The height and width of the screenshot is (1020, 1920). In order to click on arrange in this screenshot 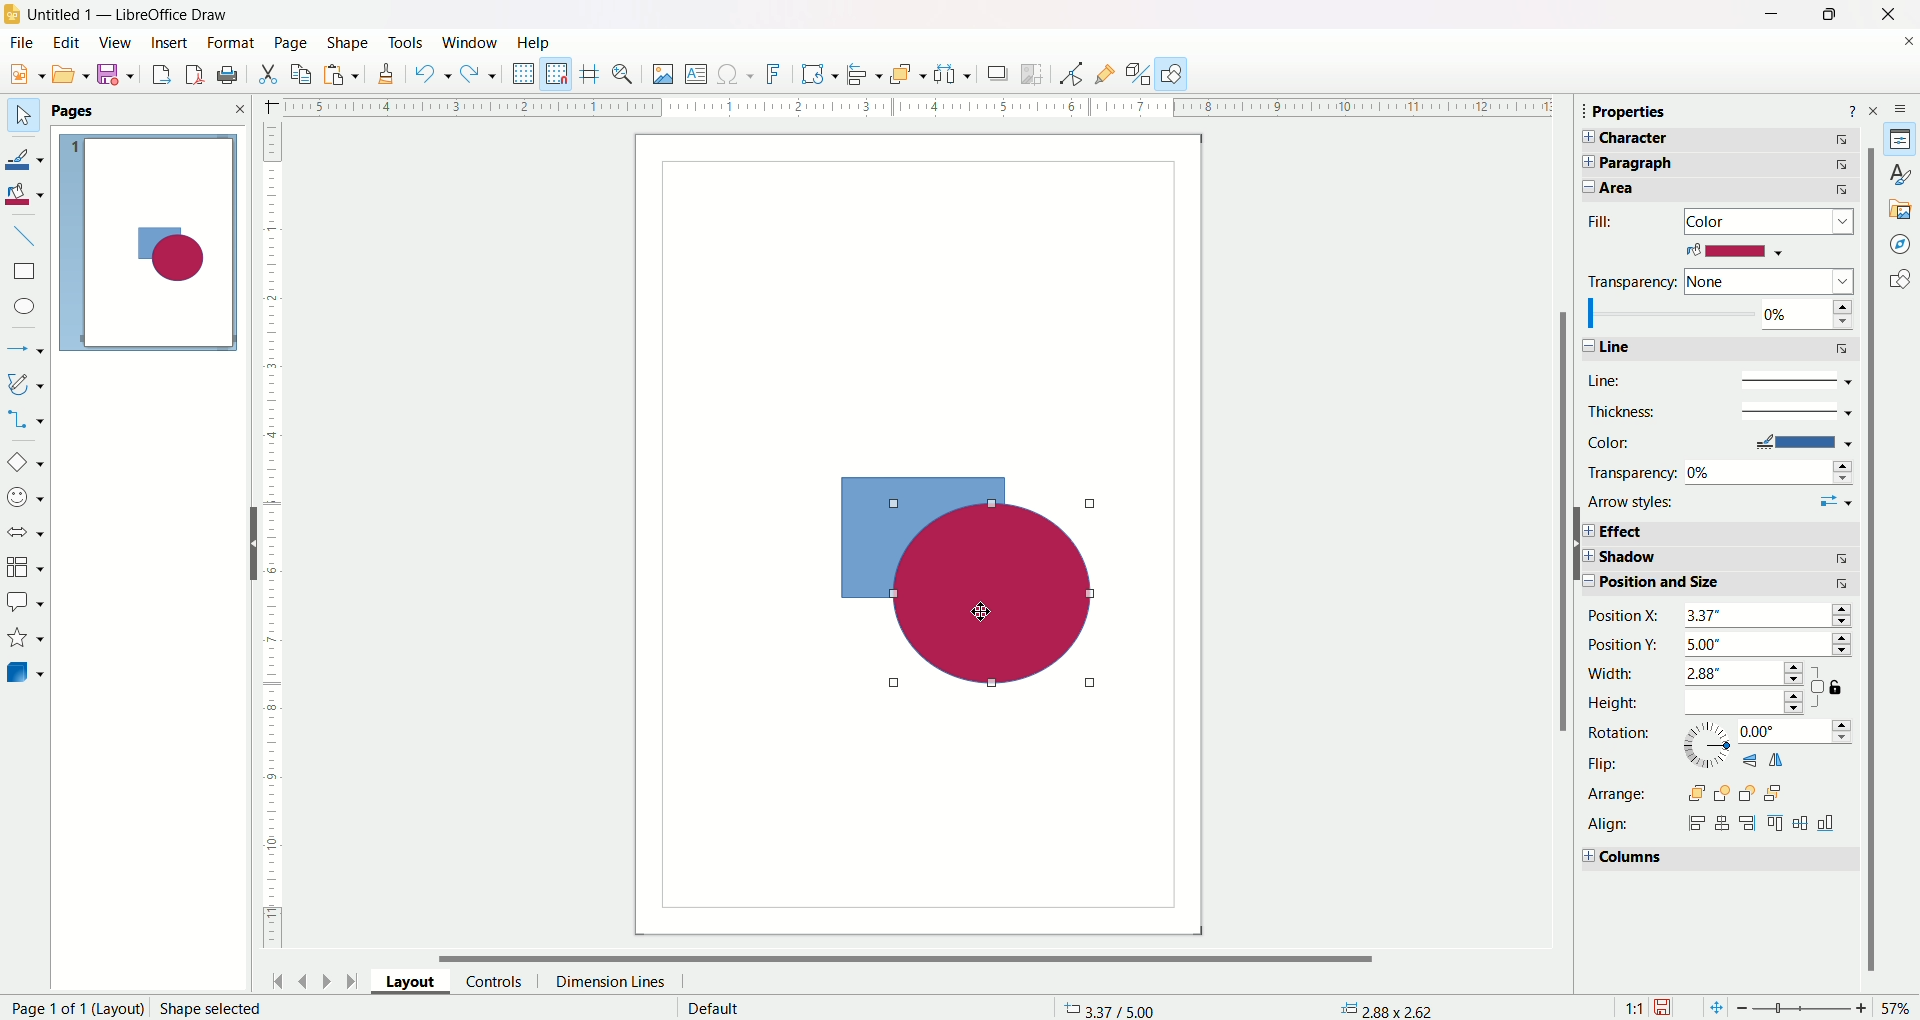, I will do `click(1691, 792)`.